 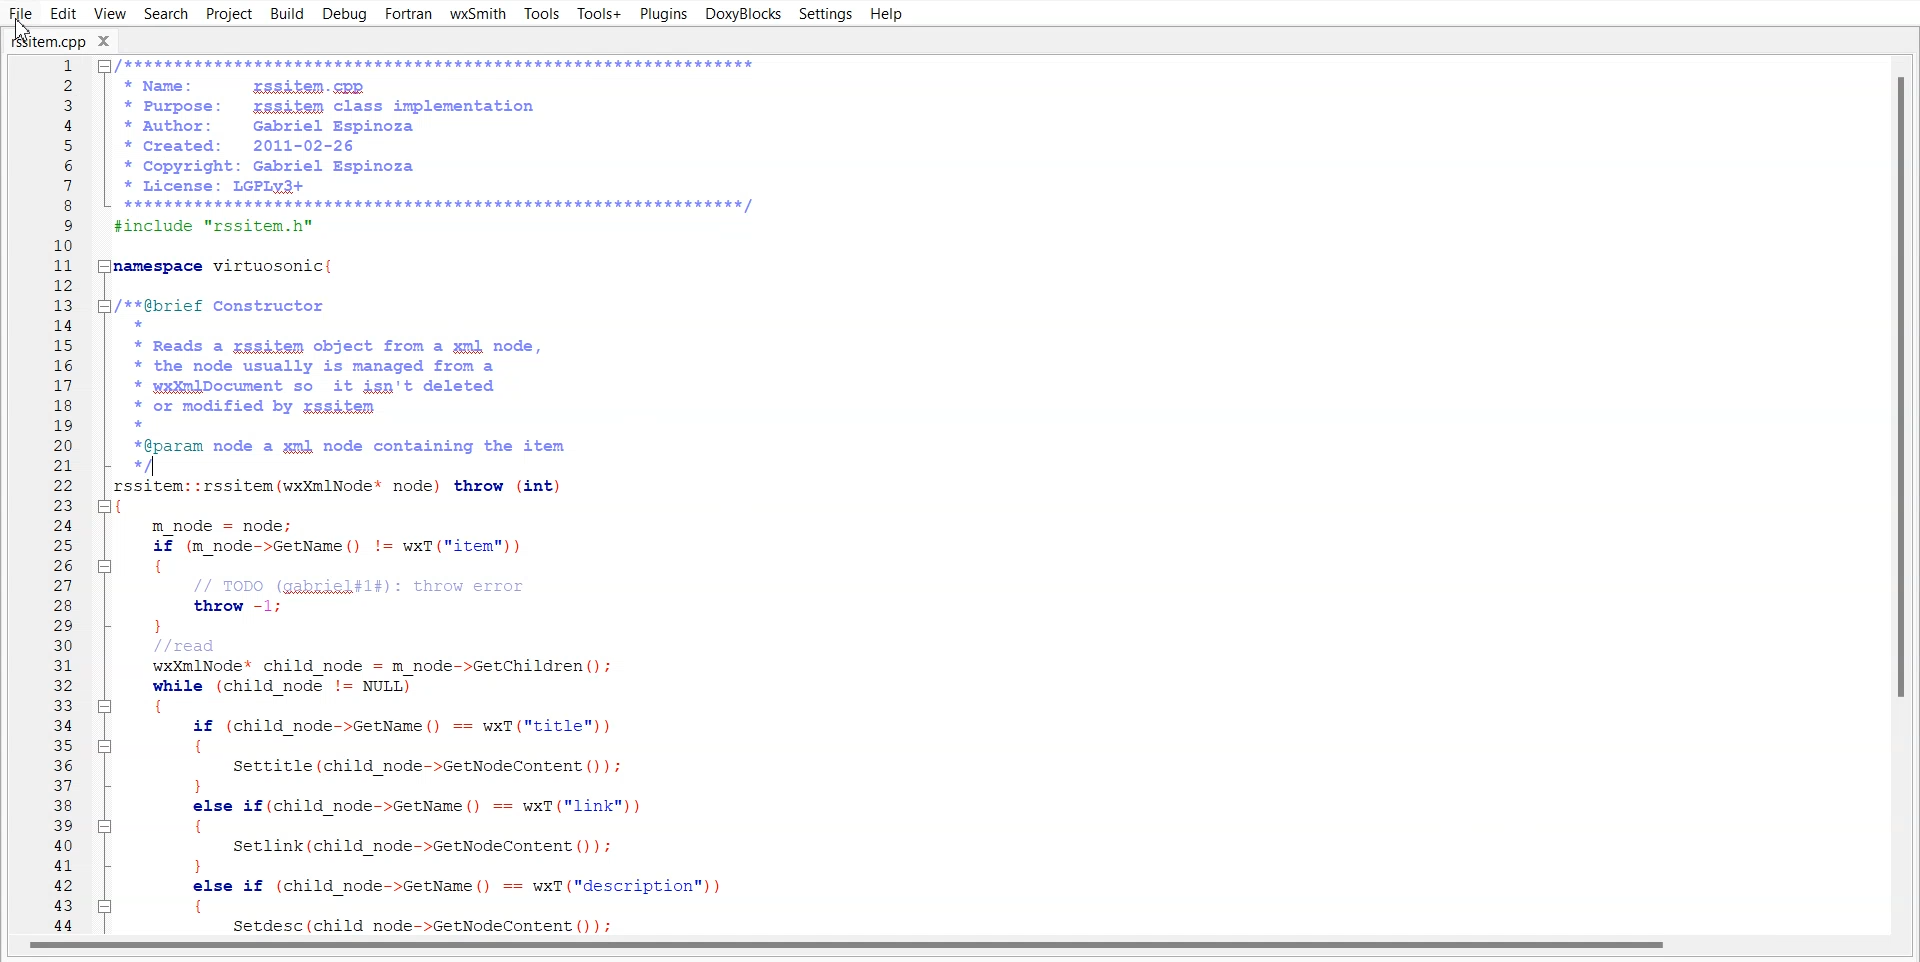 What do you see at coordinates (885, 14) in the screenshot?
I see `Help` at bounding box center [885, 14].